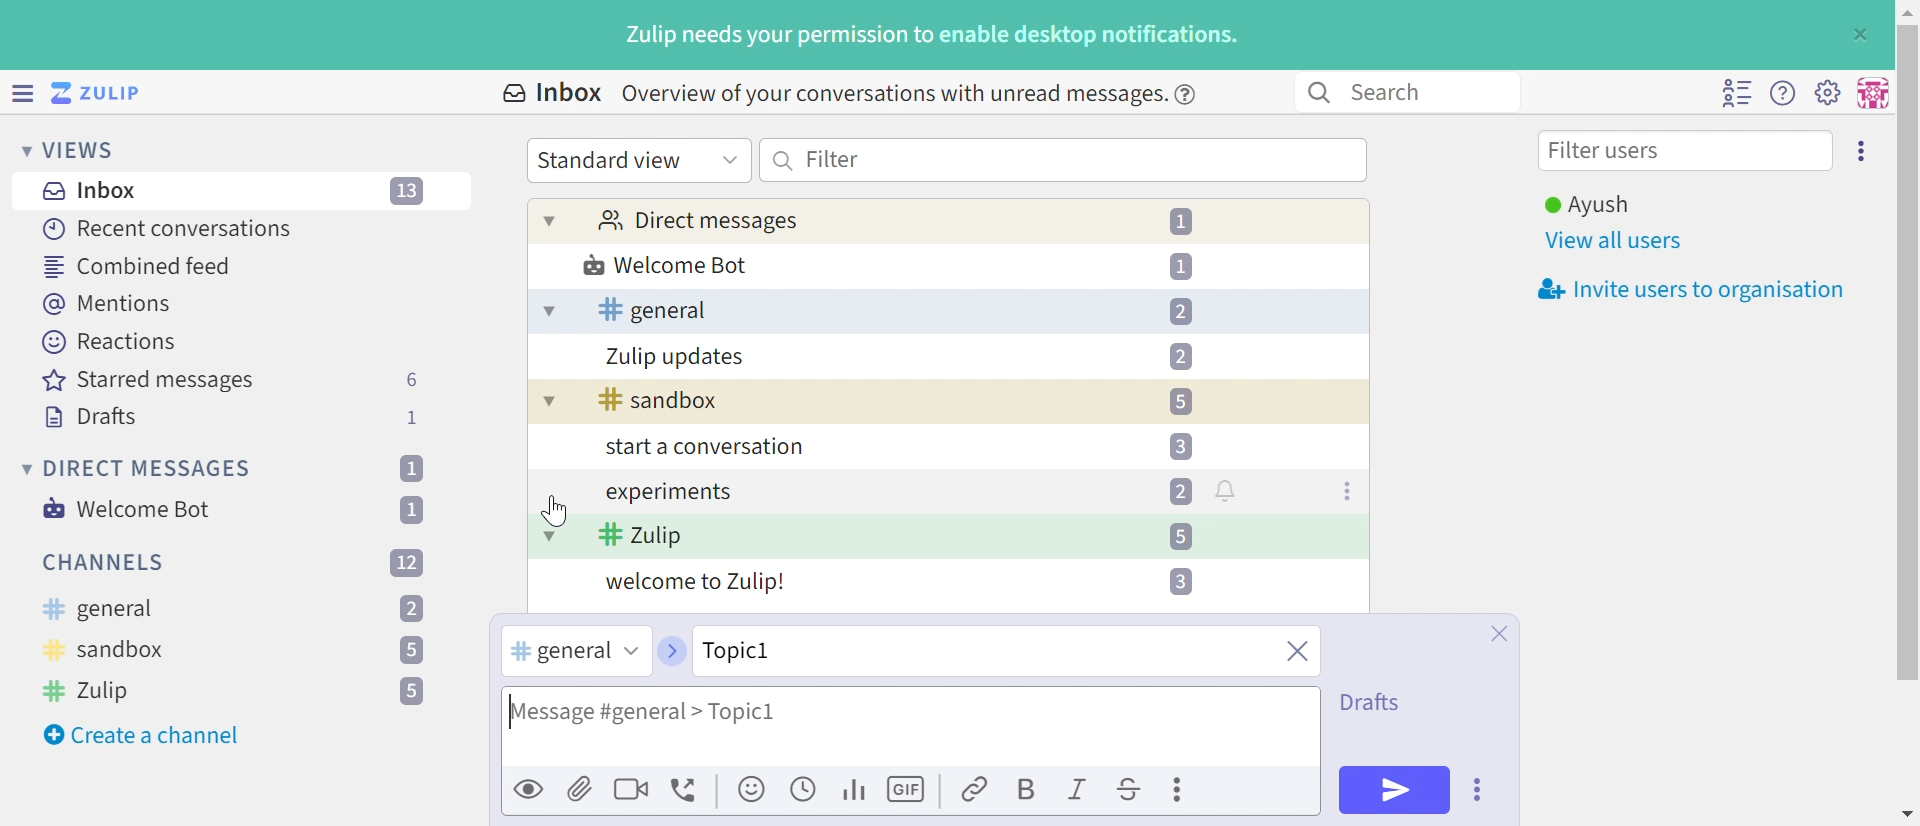  Describe the element at coordinates (1180, 402) in the screenshot. I see `5` at that location.